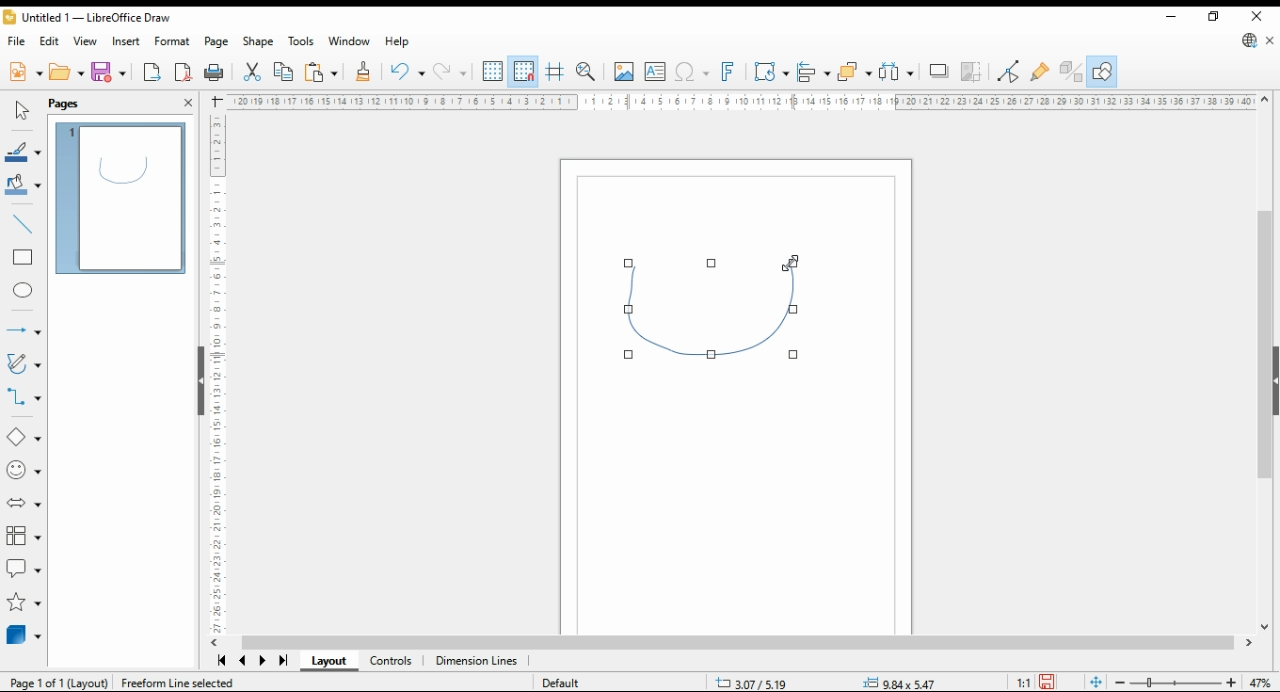  I want to click on block arrows, so click(23, 501).